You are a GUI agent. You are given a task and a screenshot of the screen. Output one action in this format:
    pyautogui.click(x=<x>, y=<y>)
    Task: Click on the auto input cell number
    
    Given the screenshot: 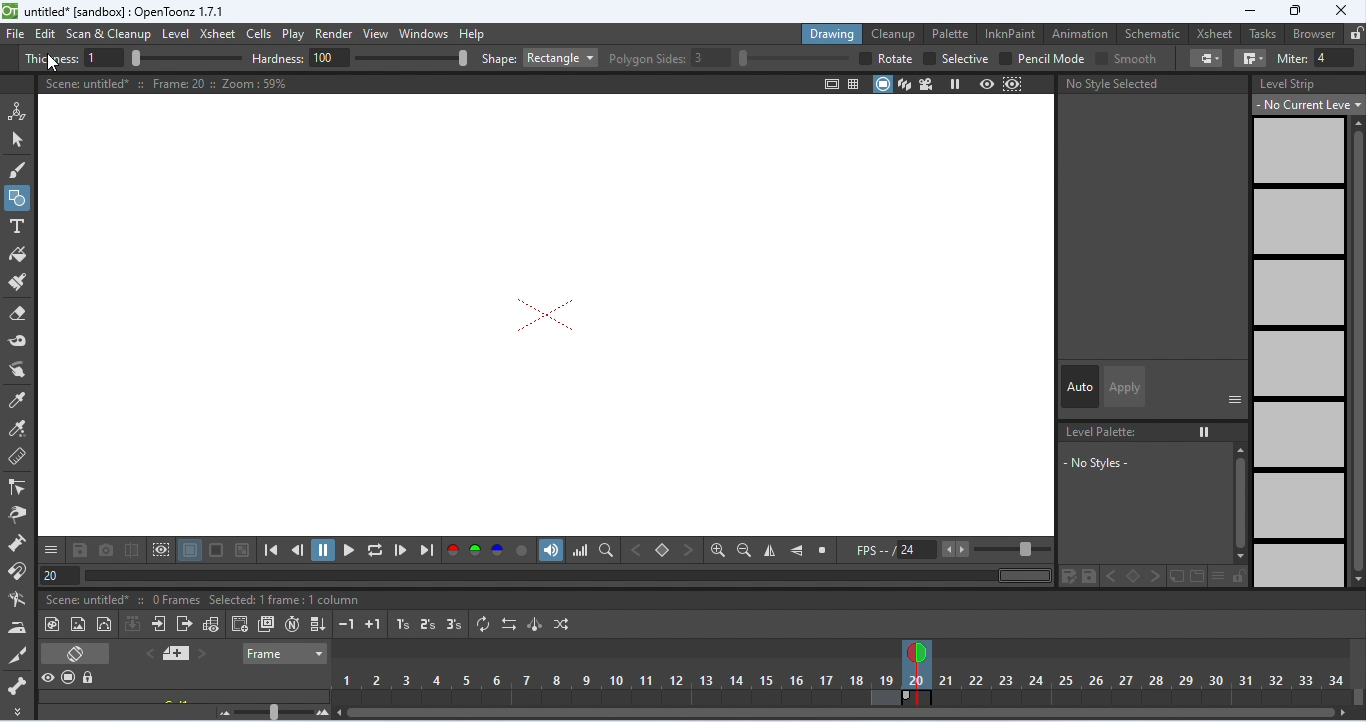 What is the action you would take?
    pyautogui.click(x=296, y=626)
    